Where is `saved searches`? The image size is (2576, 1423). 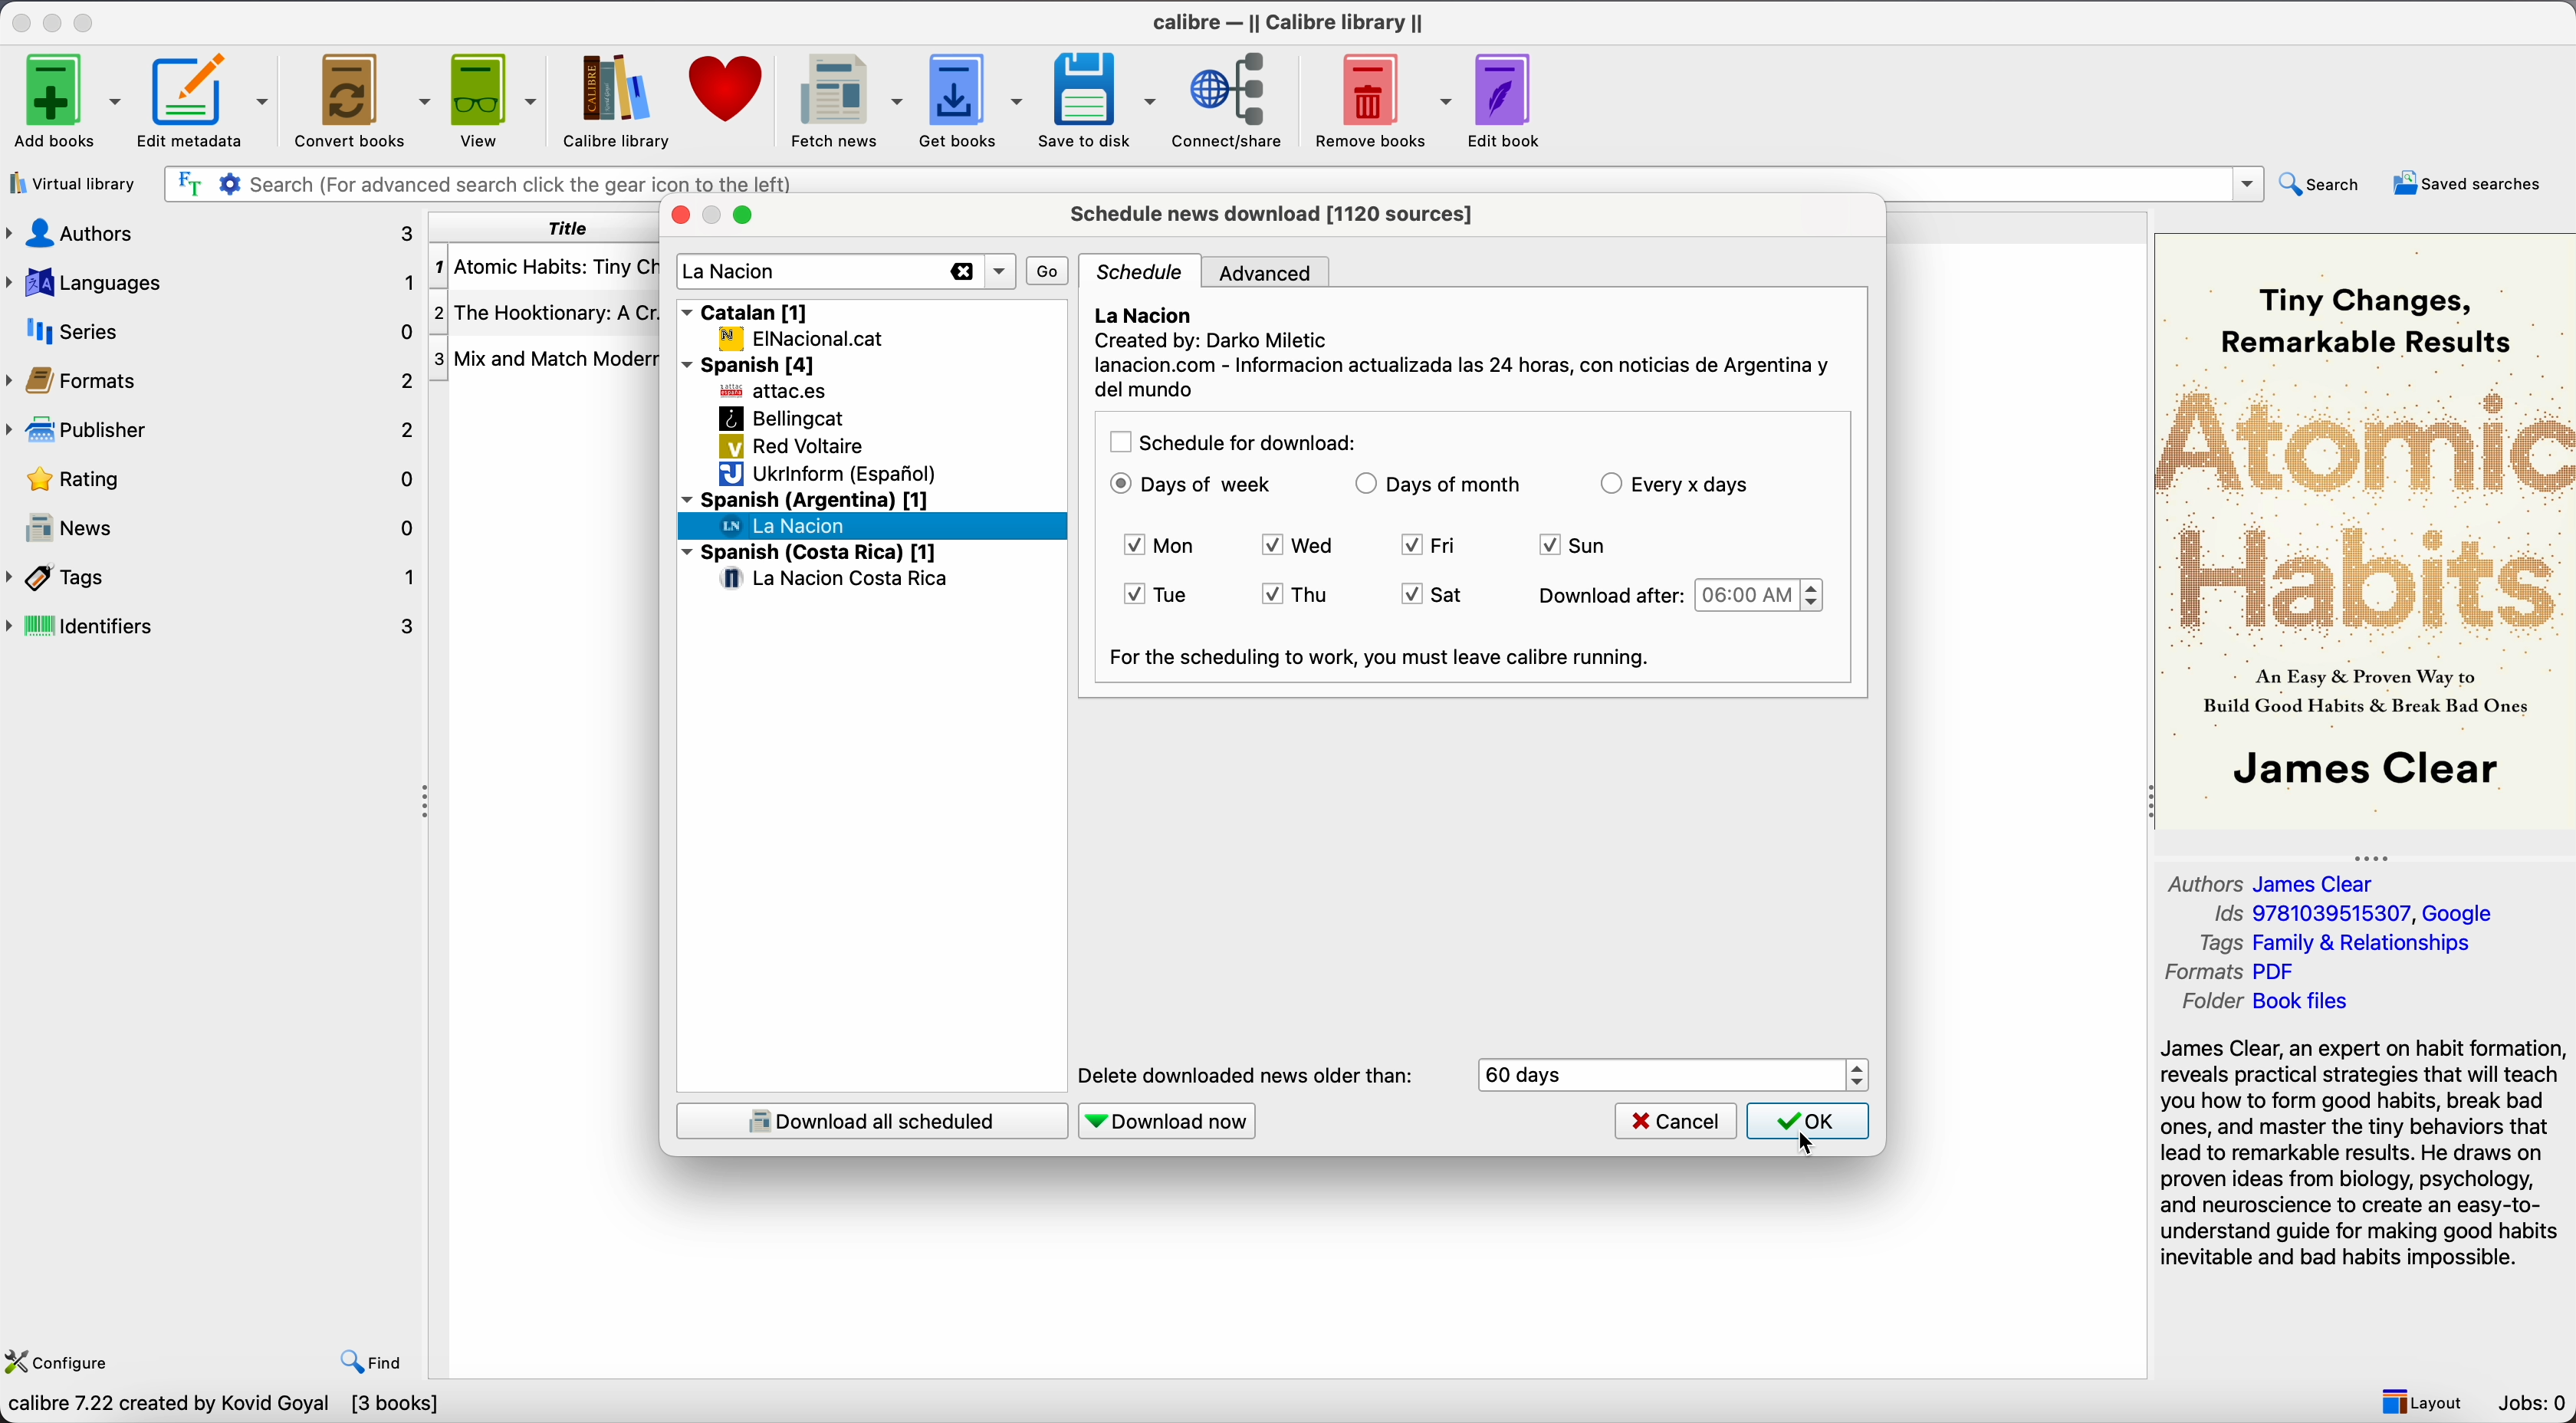 saved searches is located at coordinates (2473, 182).